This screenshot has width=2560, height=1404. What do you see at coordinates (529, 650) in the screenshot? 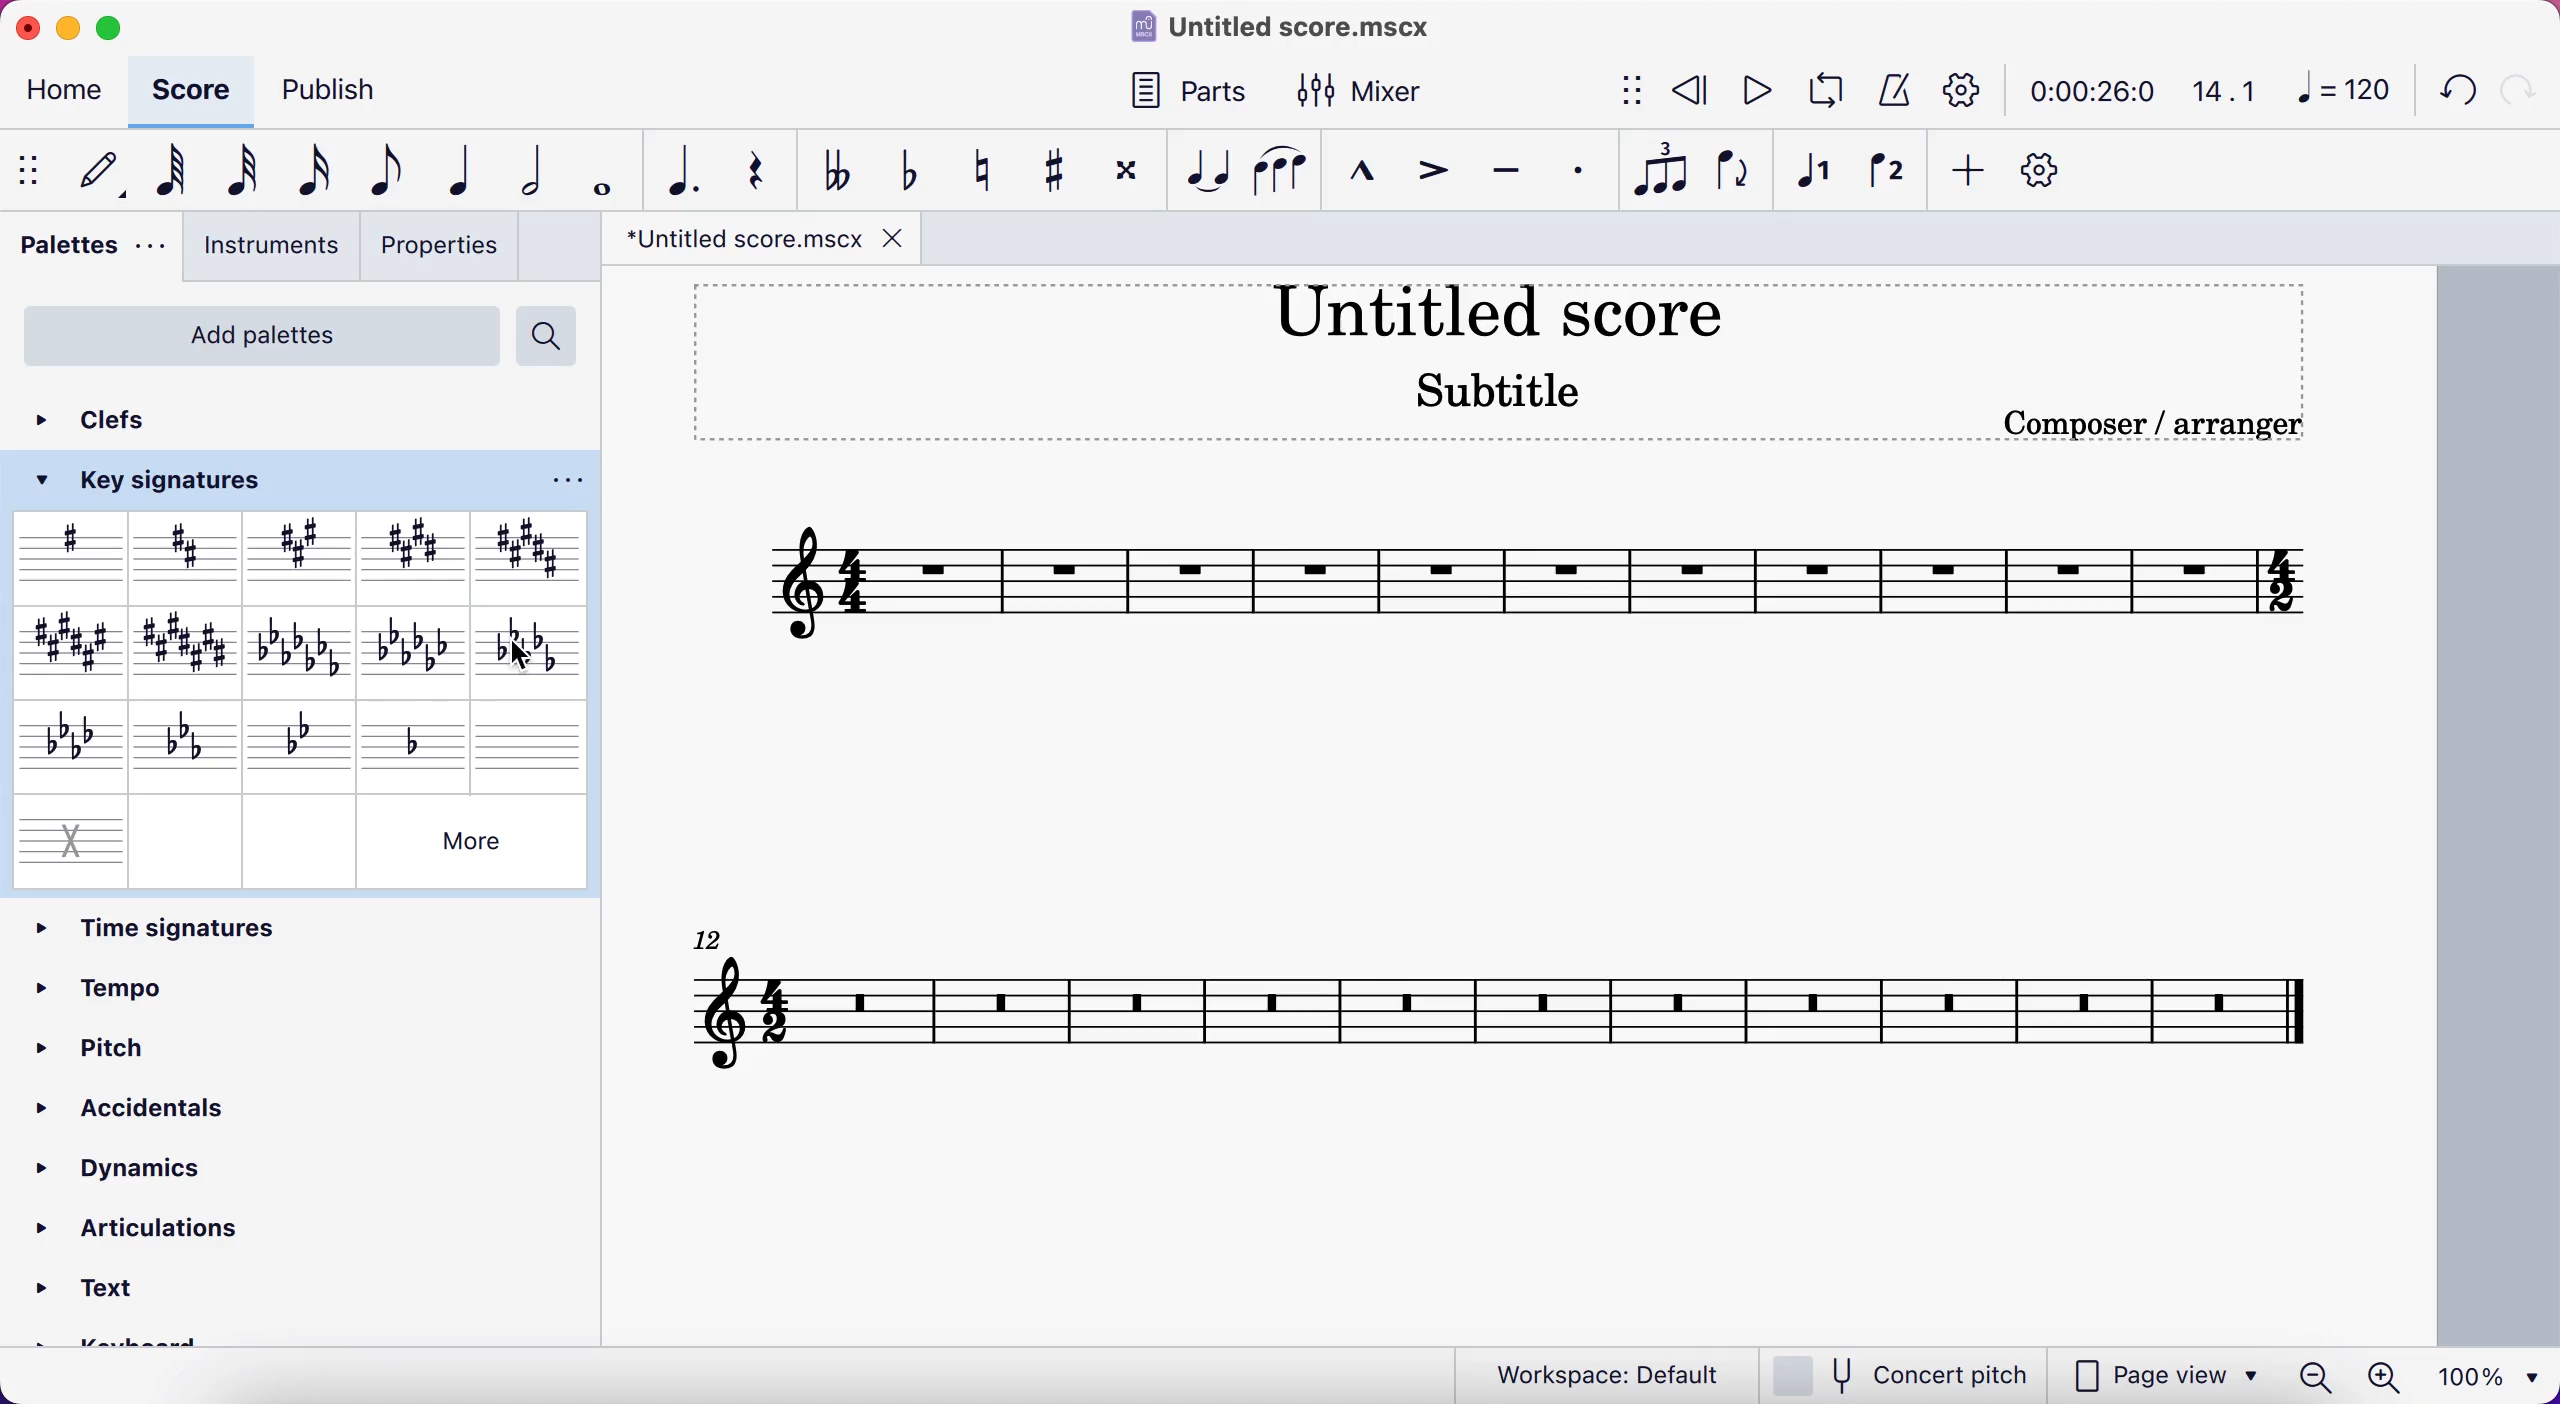
I see `B minor` at bounding box center [529, 650].